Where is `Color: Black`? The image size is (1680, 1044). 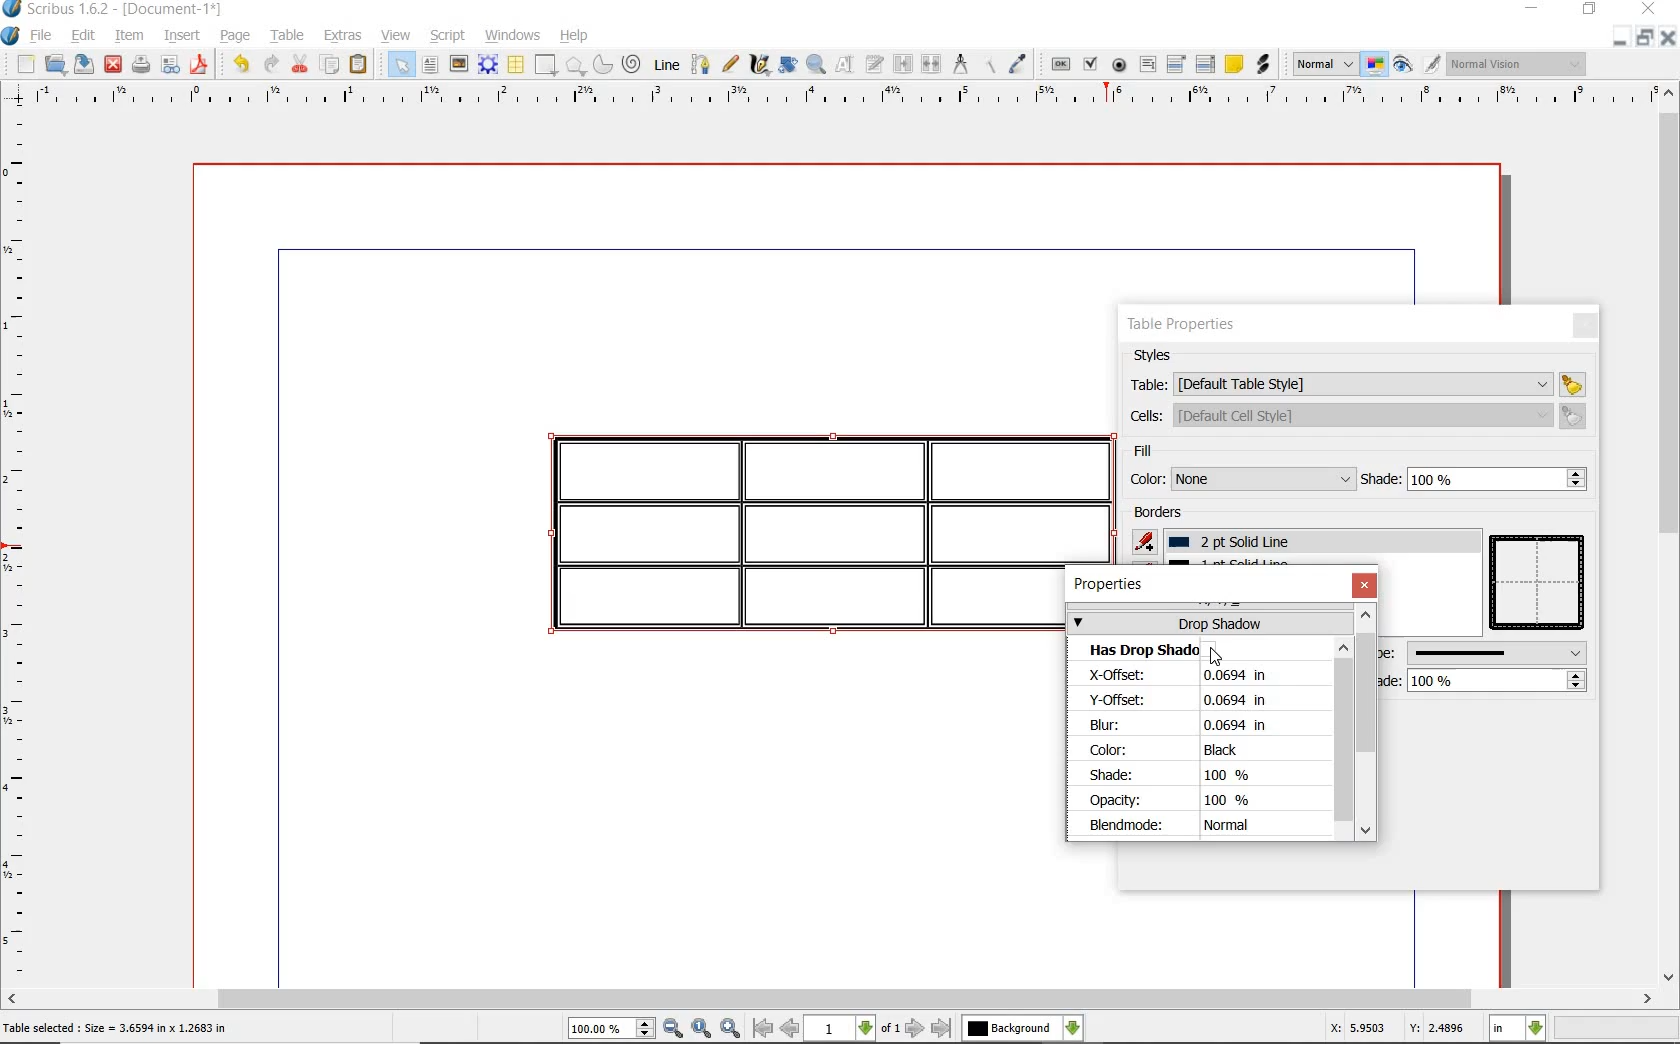 Color: Black is located at coordinates (1184, 751).